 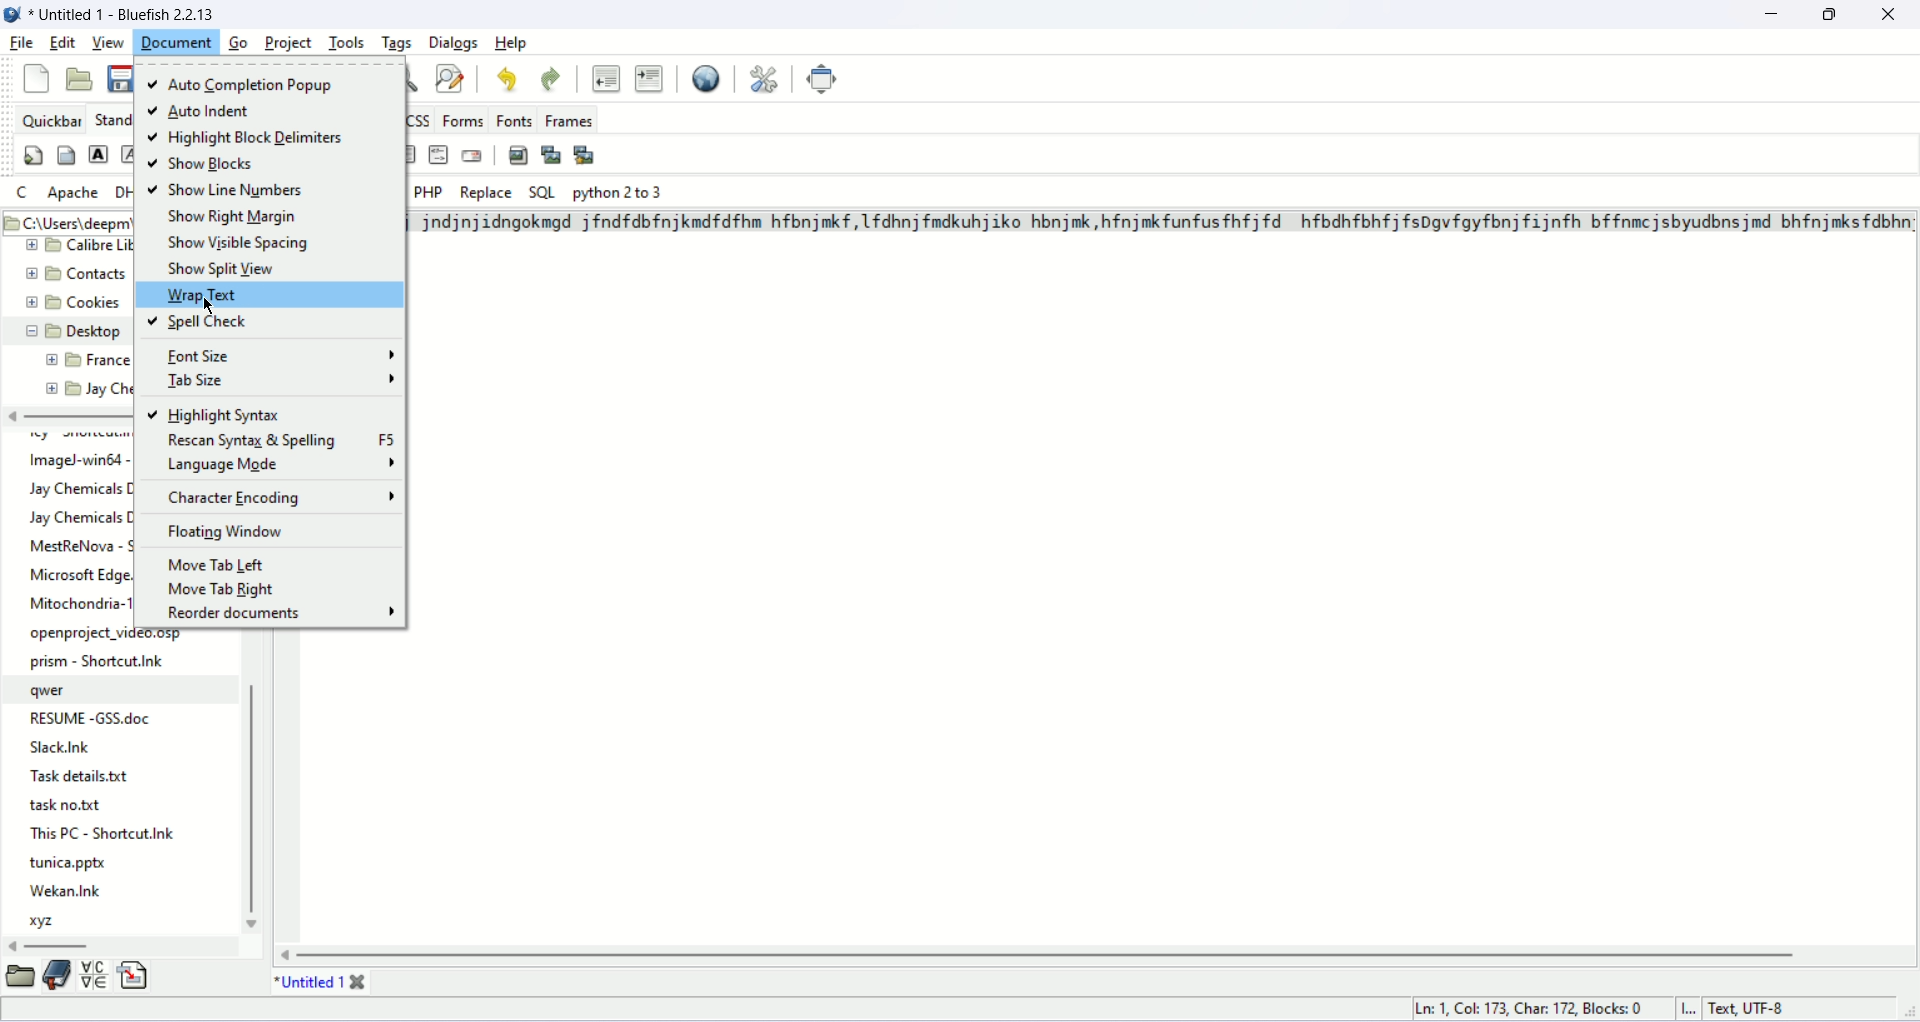 What do you see at coordinates (128, 155) in the screenshot?
I see `emphasis` at bounding box center [128, 155].